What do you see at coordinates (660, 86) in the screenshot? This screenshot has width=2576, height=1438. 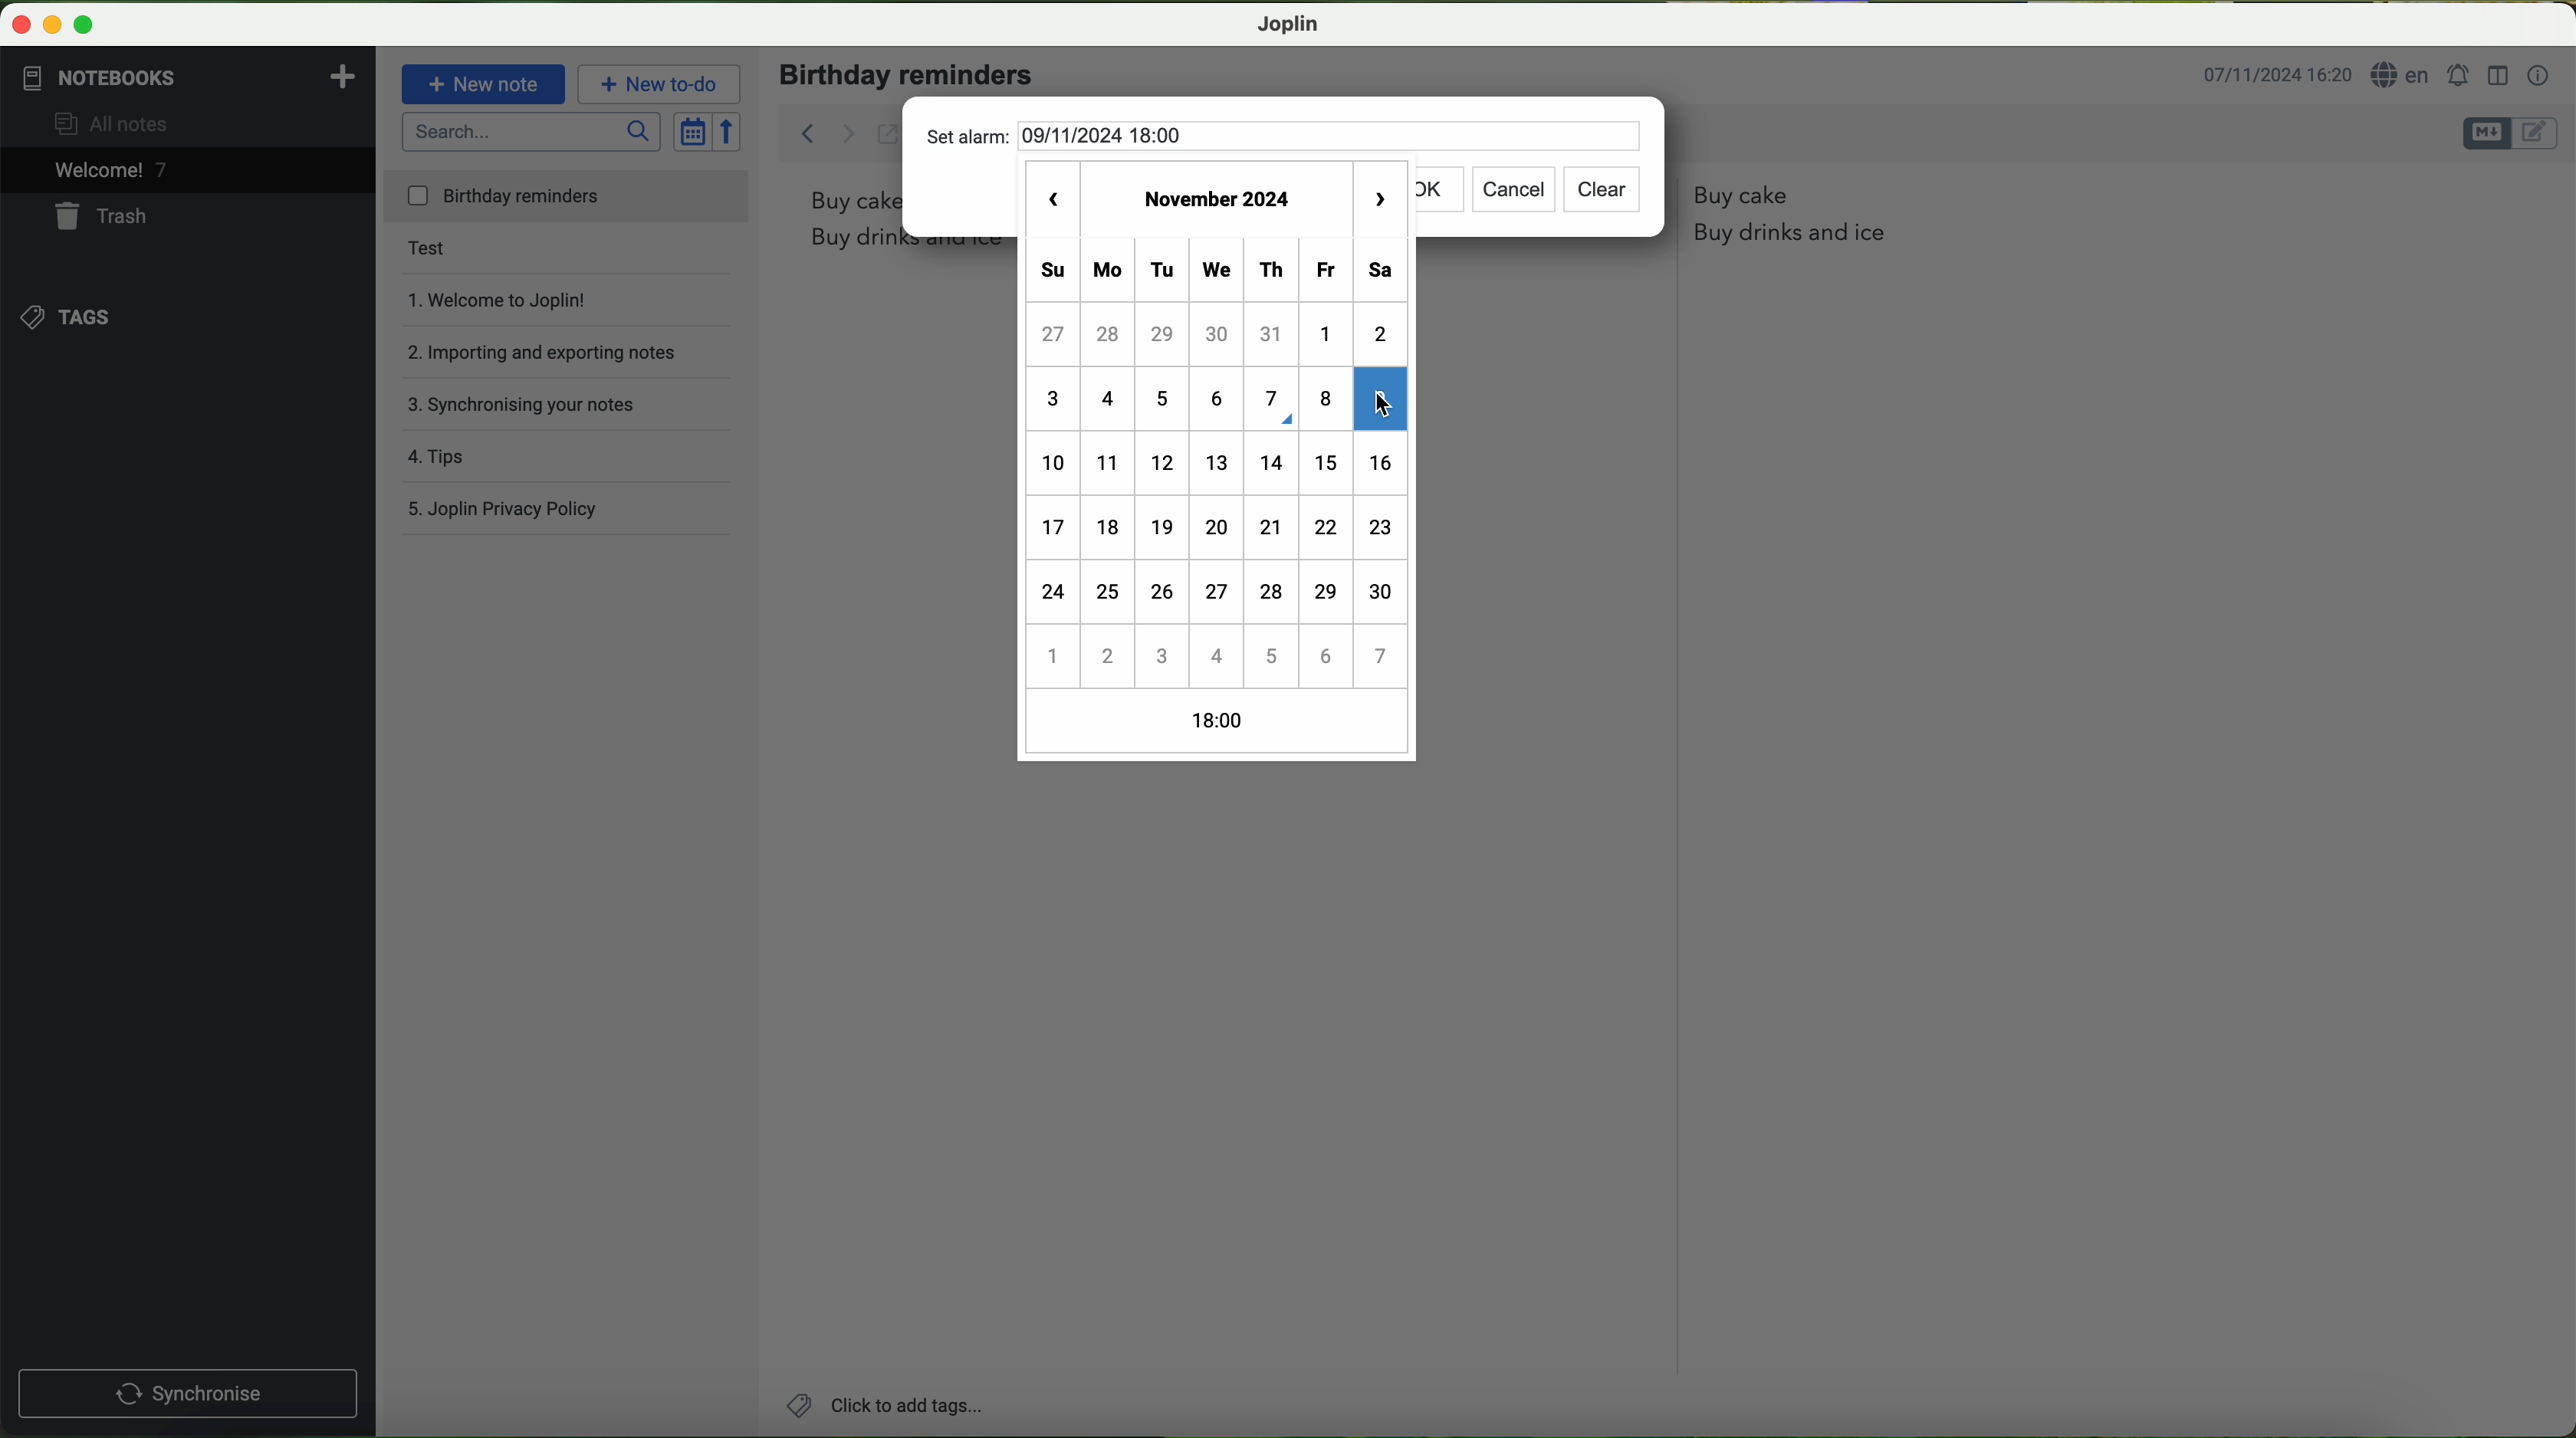 I see `new to-do button` at bounding box center [660, 86].